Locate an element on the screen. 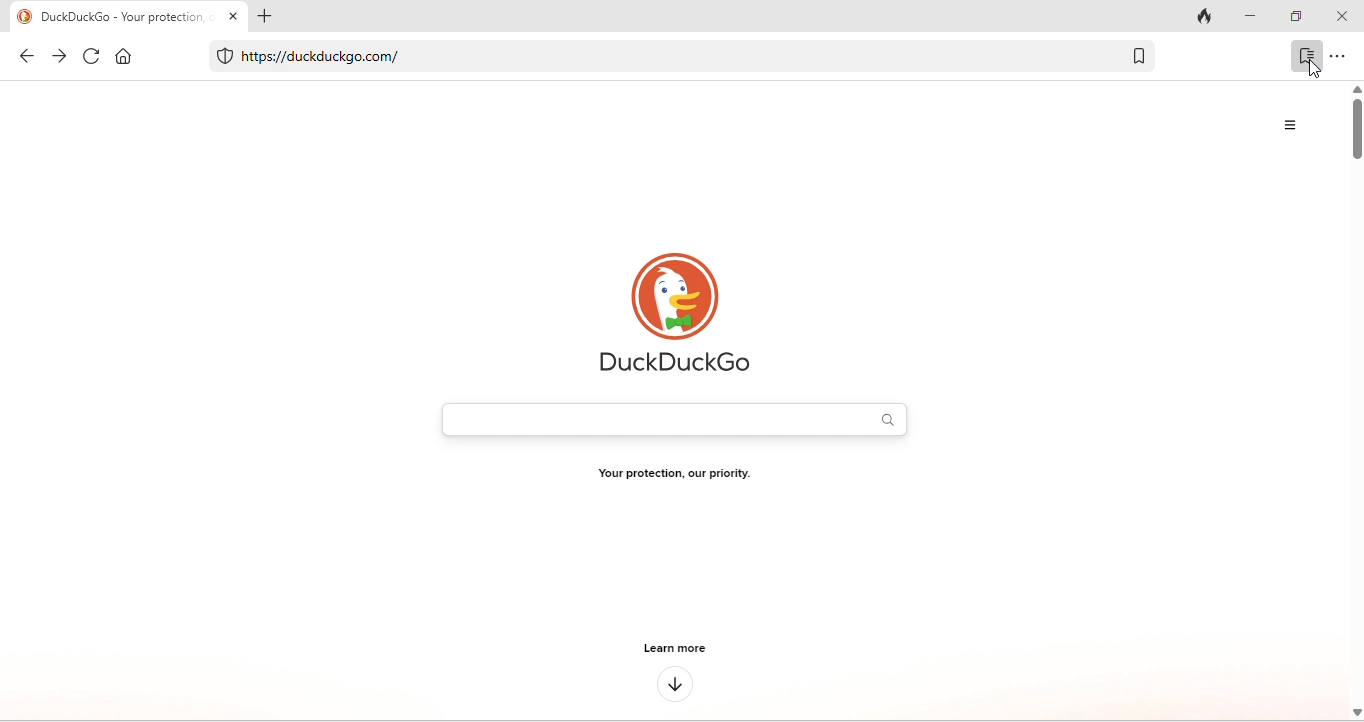 The image size is (1364, 722). DuckDuckGo- Your protection is located at coordinates (130, 17).